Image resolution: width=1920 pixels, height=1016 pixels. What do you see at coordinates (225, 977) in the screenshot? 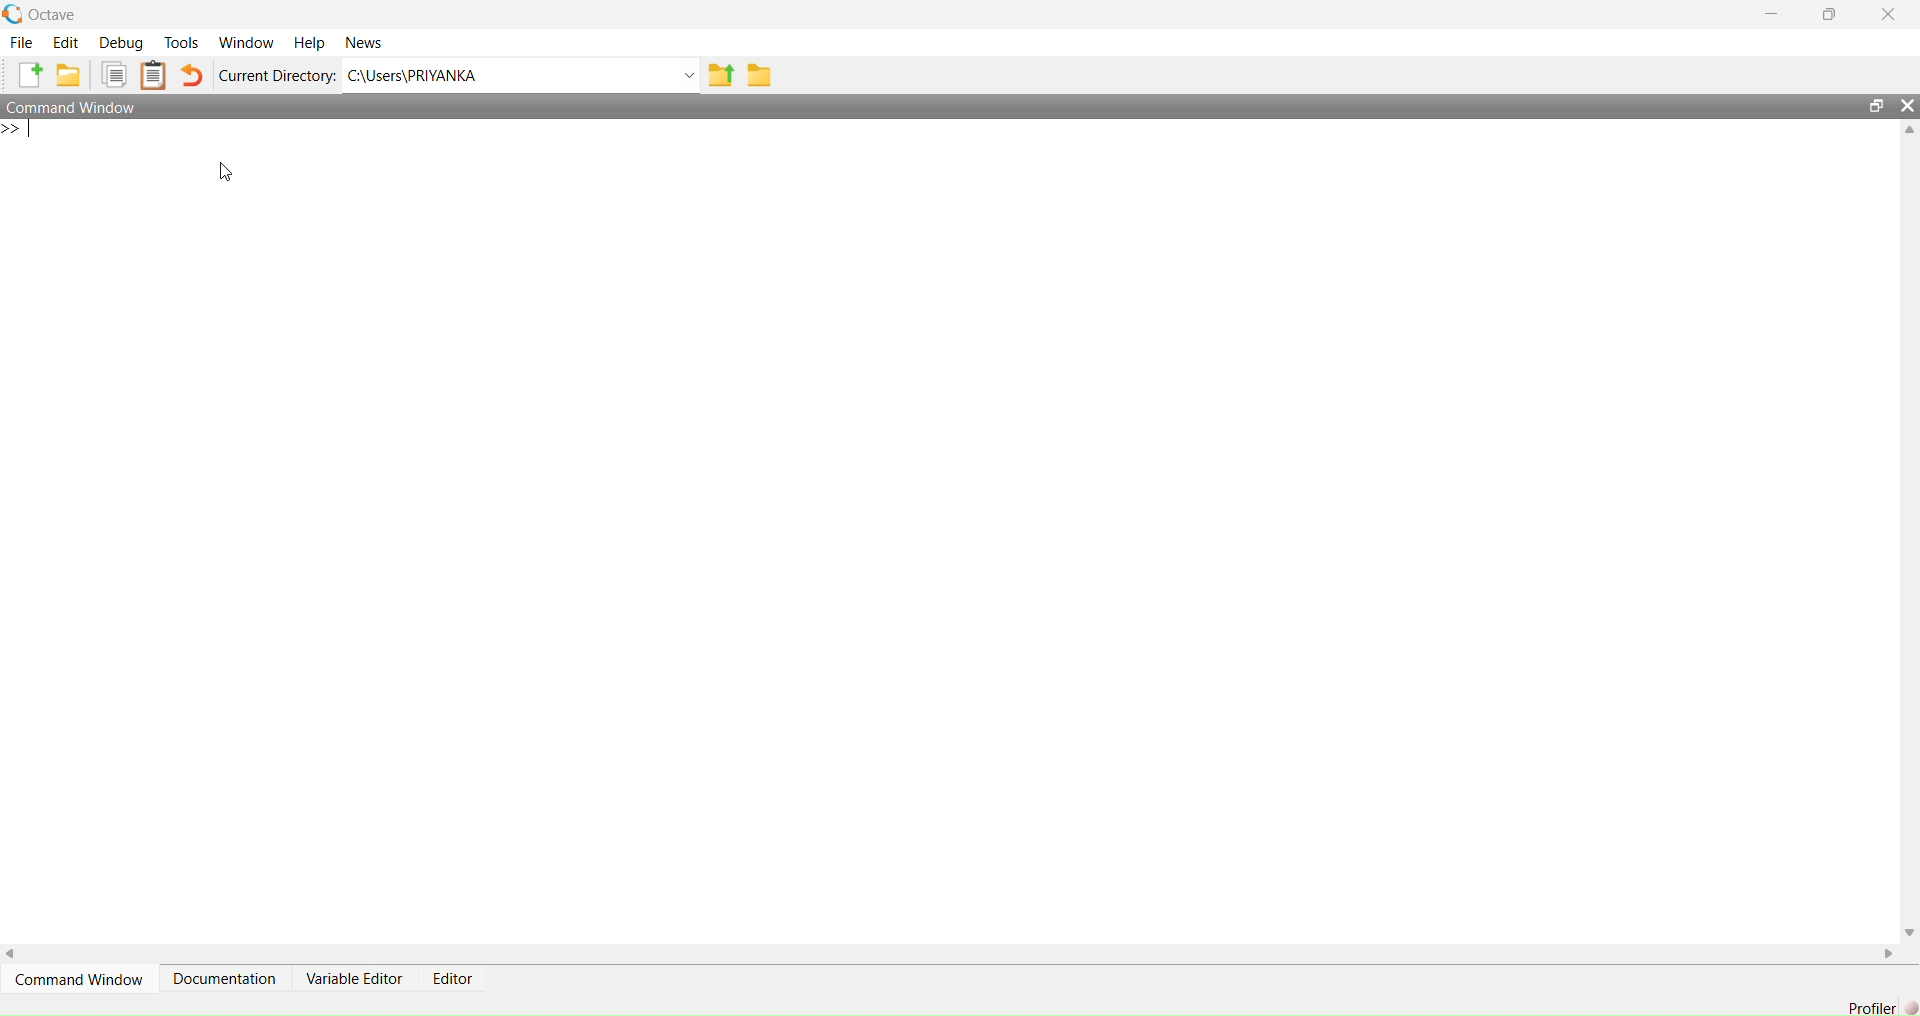
I see `Documentation` at bounding box center [225, 977].